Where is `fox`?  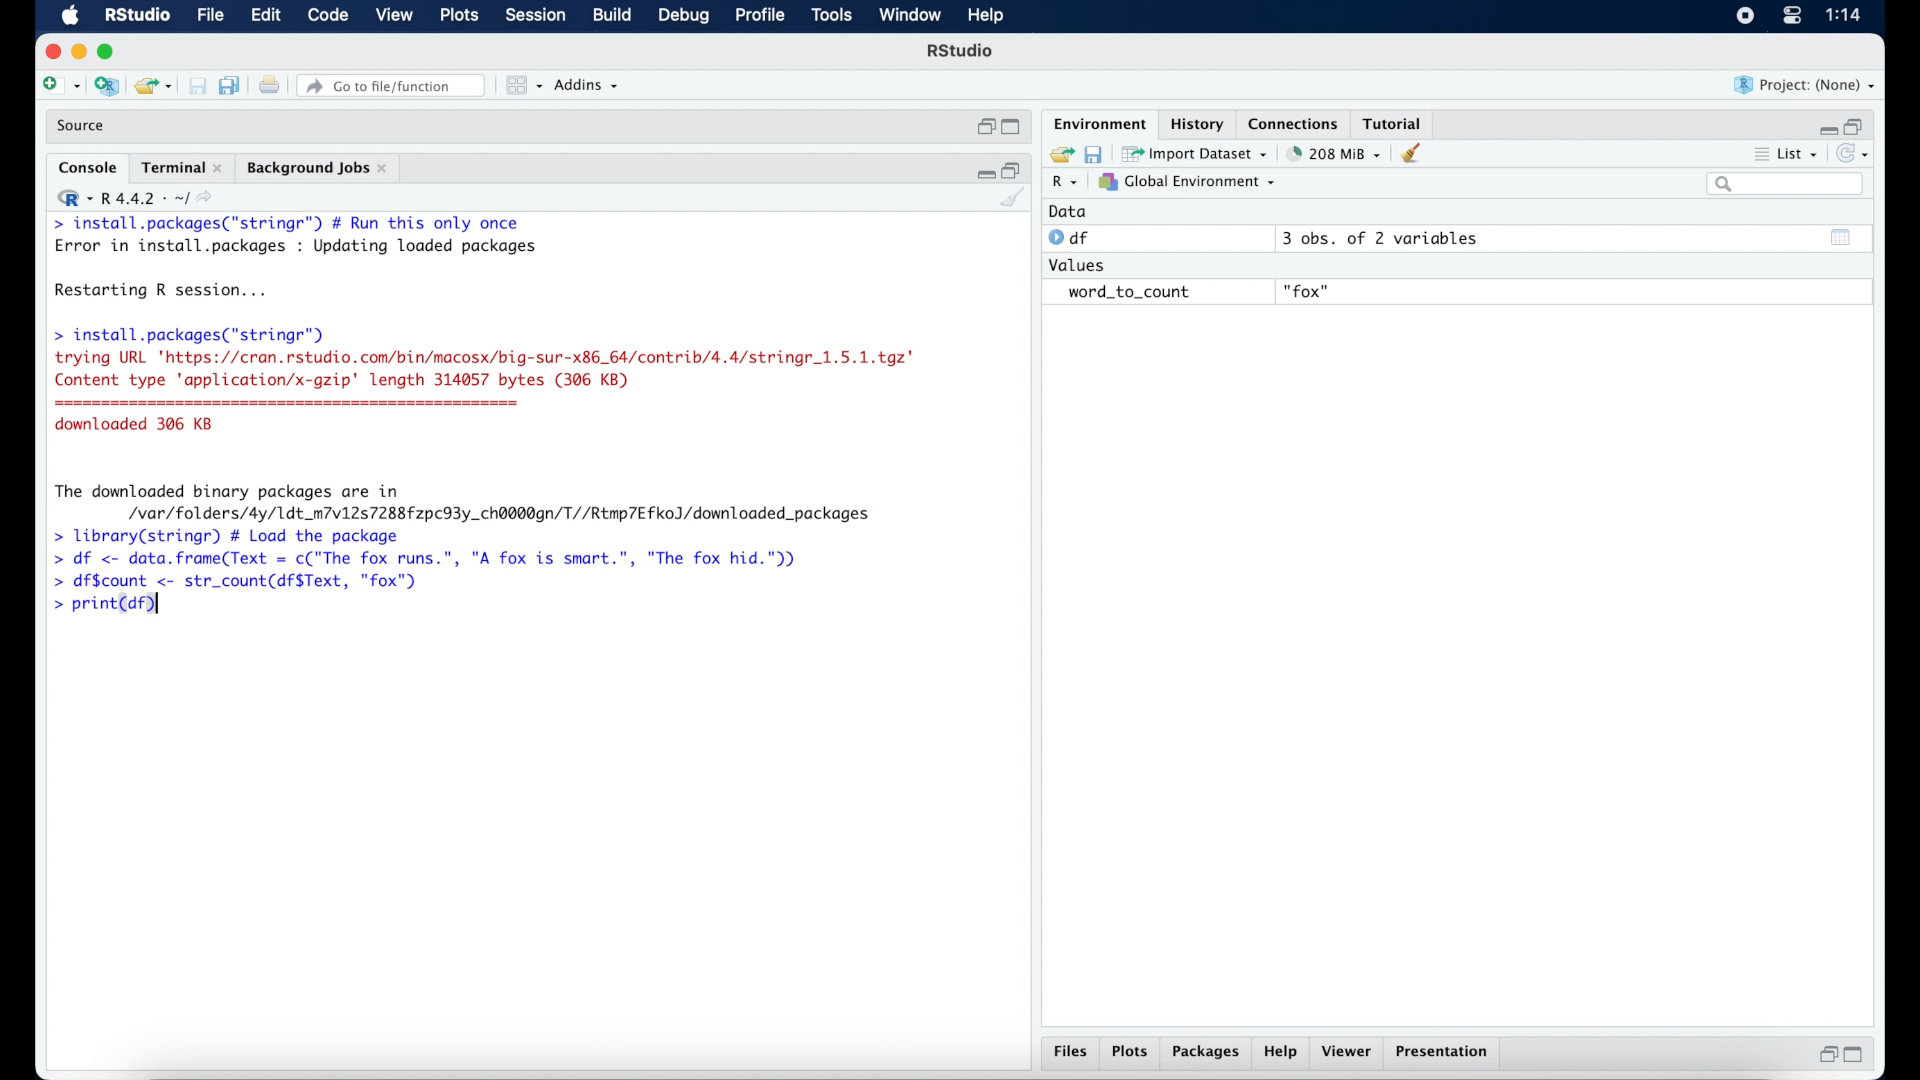
fox is located at coordinates (1308, 292).